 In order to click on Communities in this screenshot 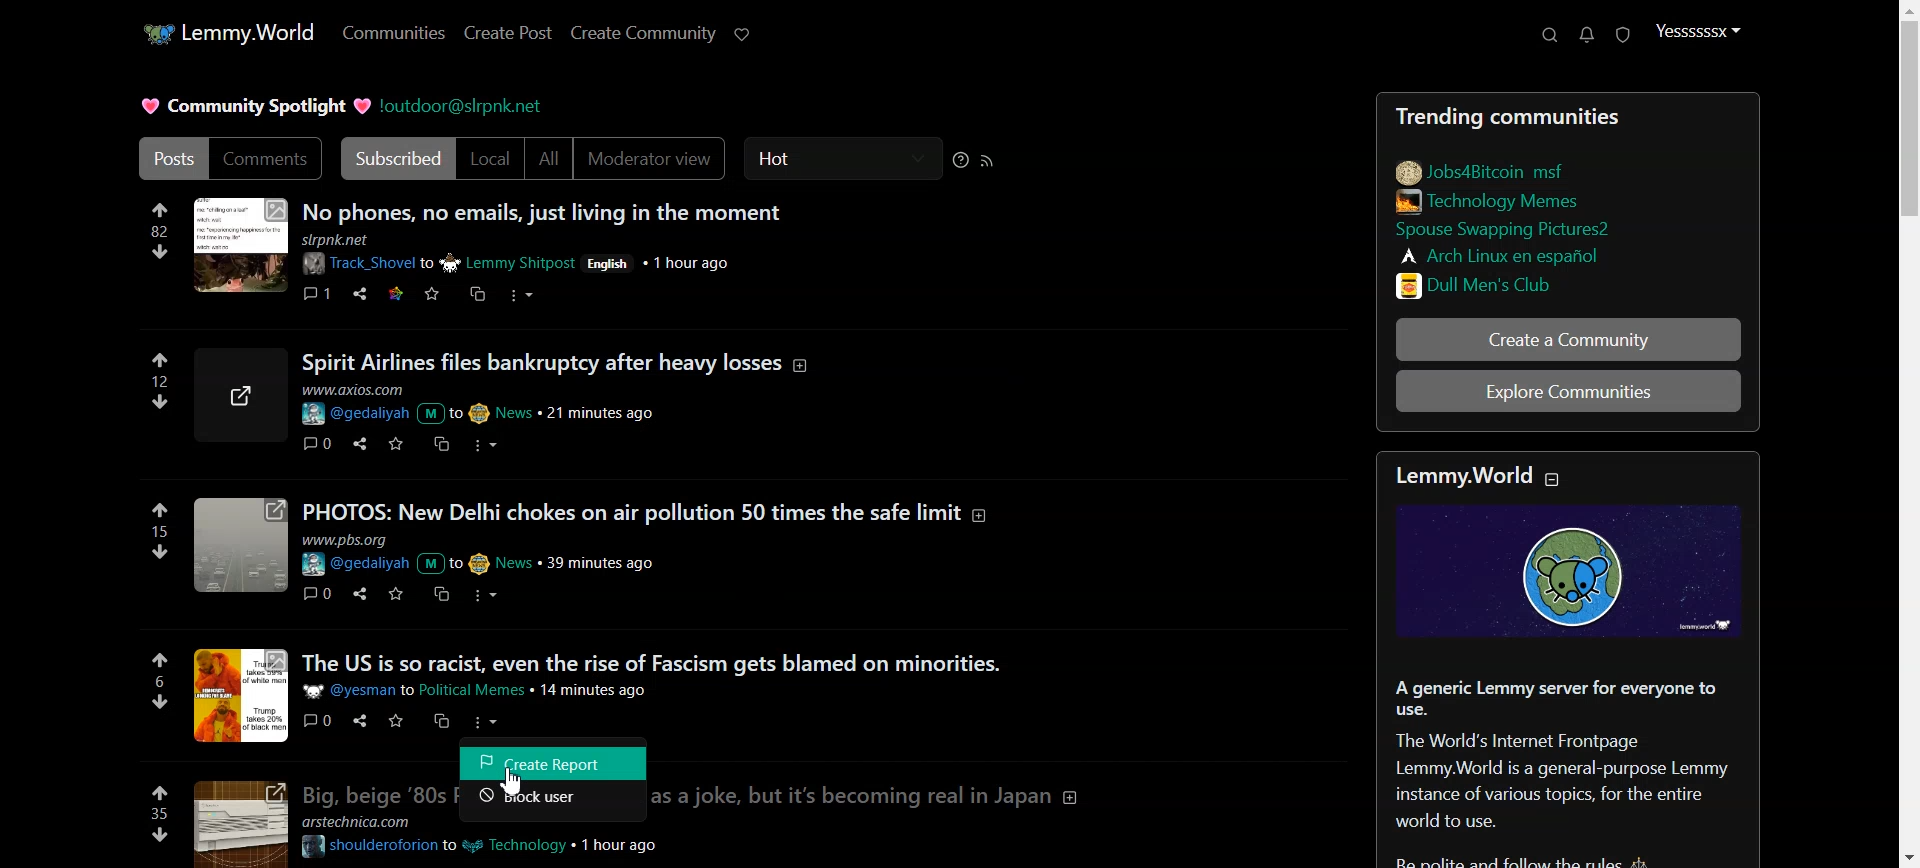, I will do `click(393, 34)`.